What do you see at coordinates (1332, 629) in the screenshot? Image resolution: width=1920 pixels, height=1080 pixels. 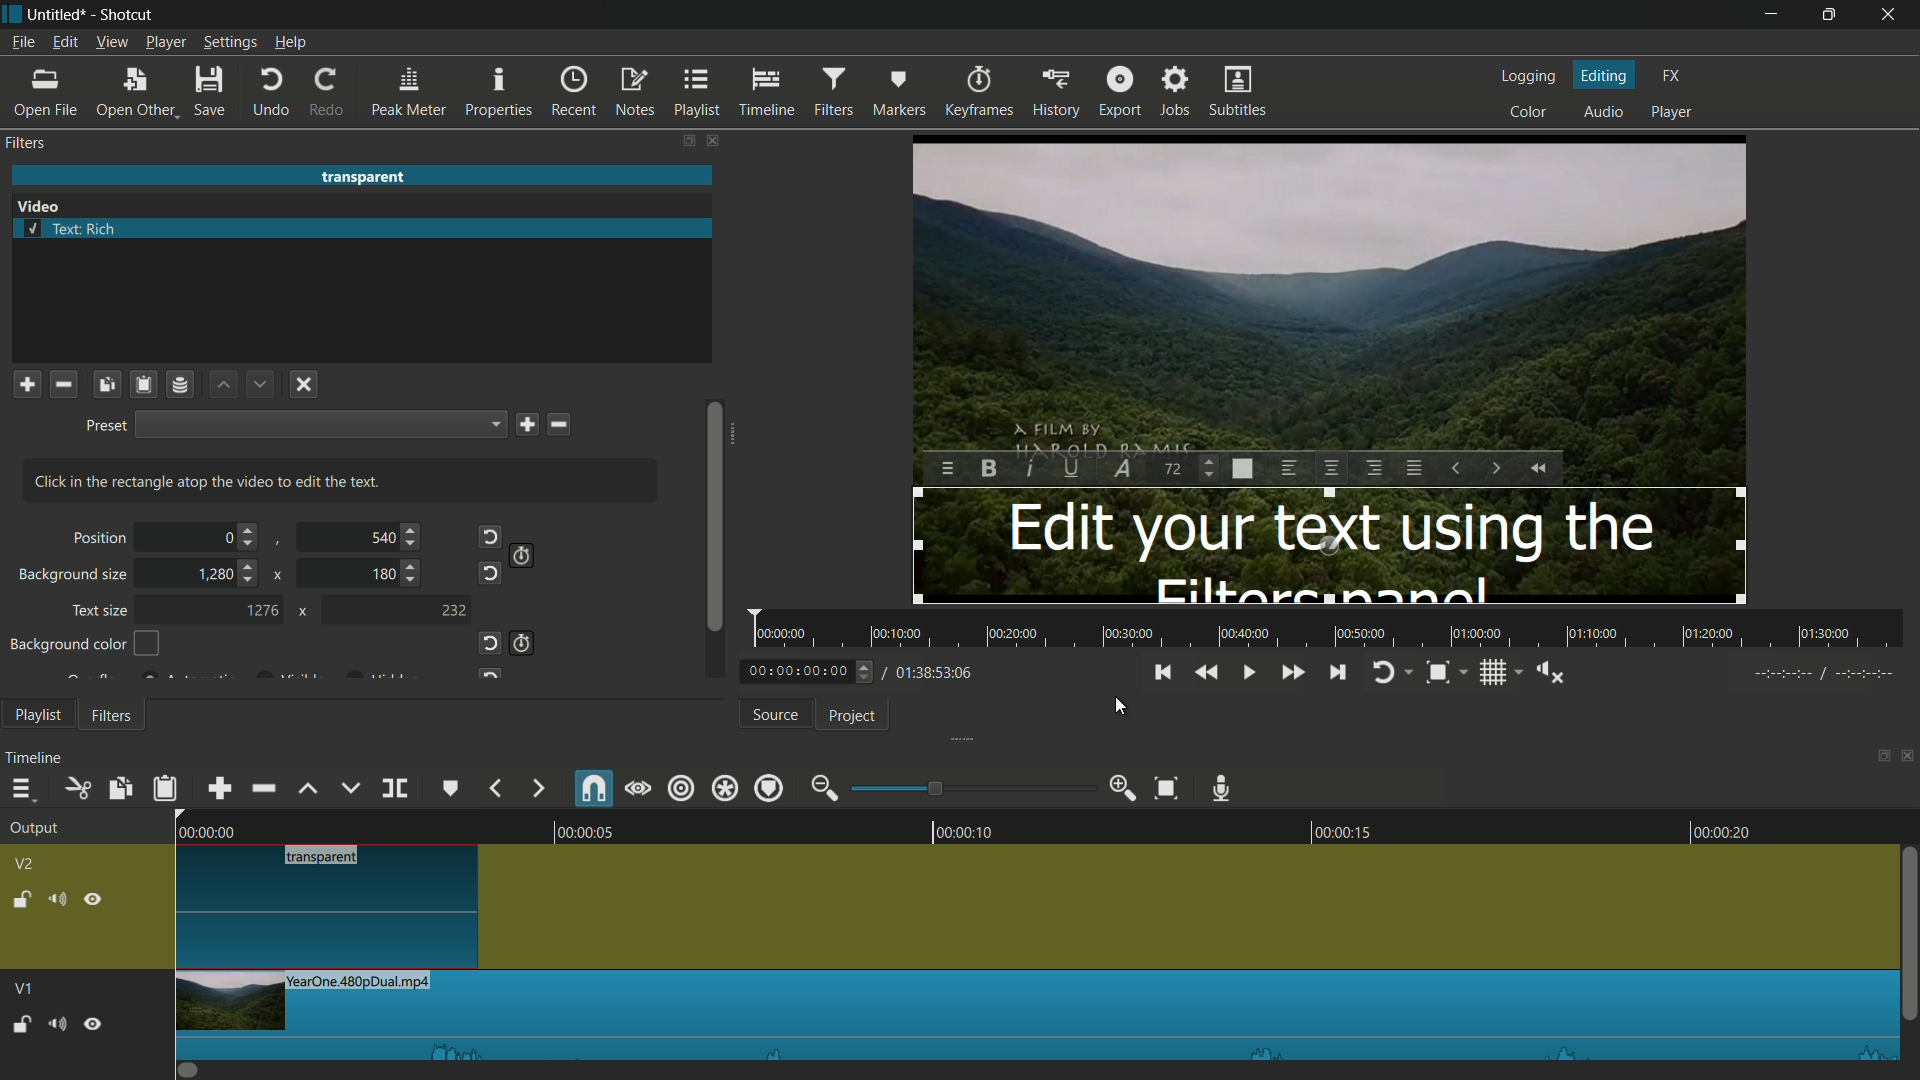 I see `timelapse` at bounding box center [1332, 629].